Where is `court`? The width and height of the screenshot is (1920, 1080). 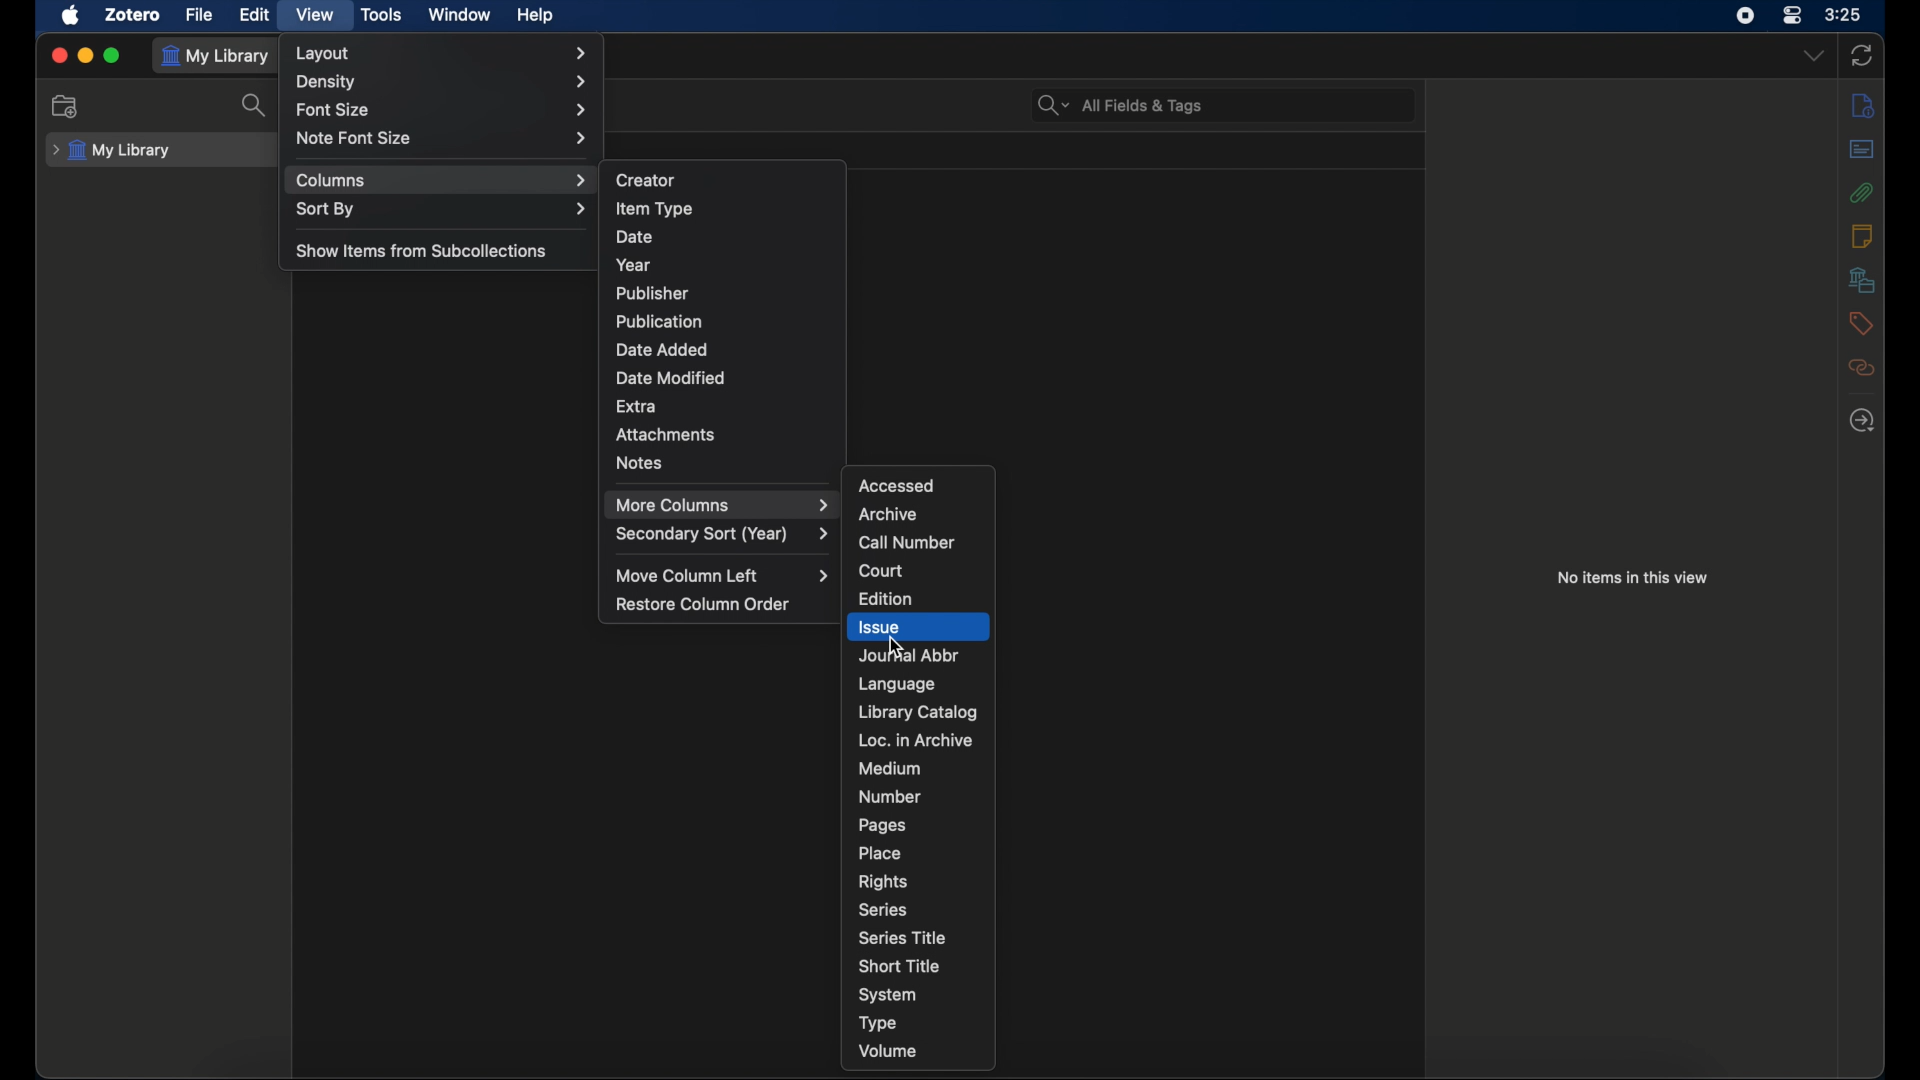
court is located at coordinates (881, 570).